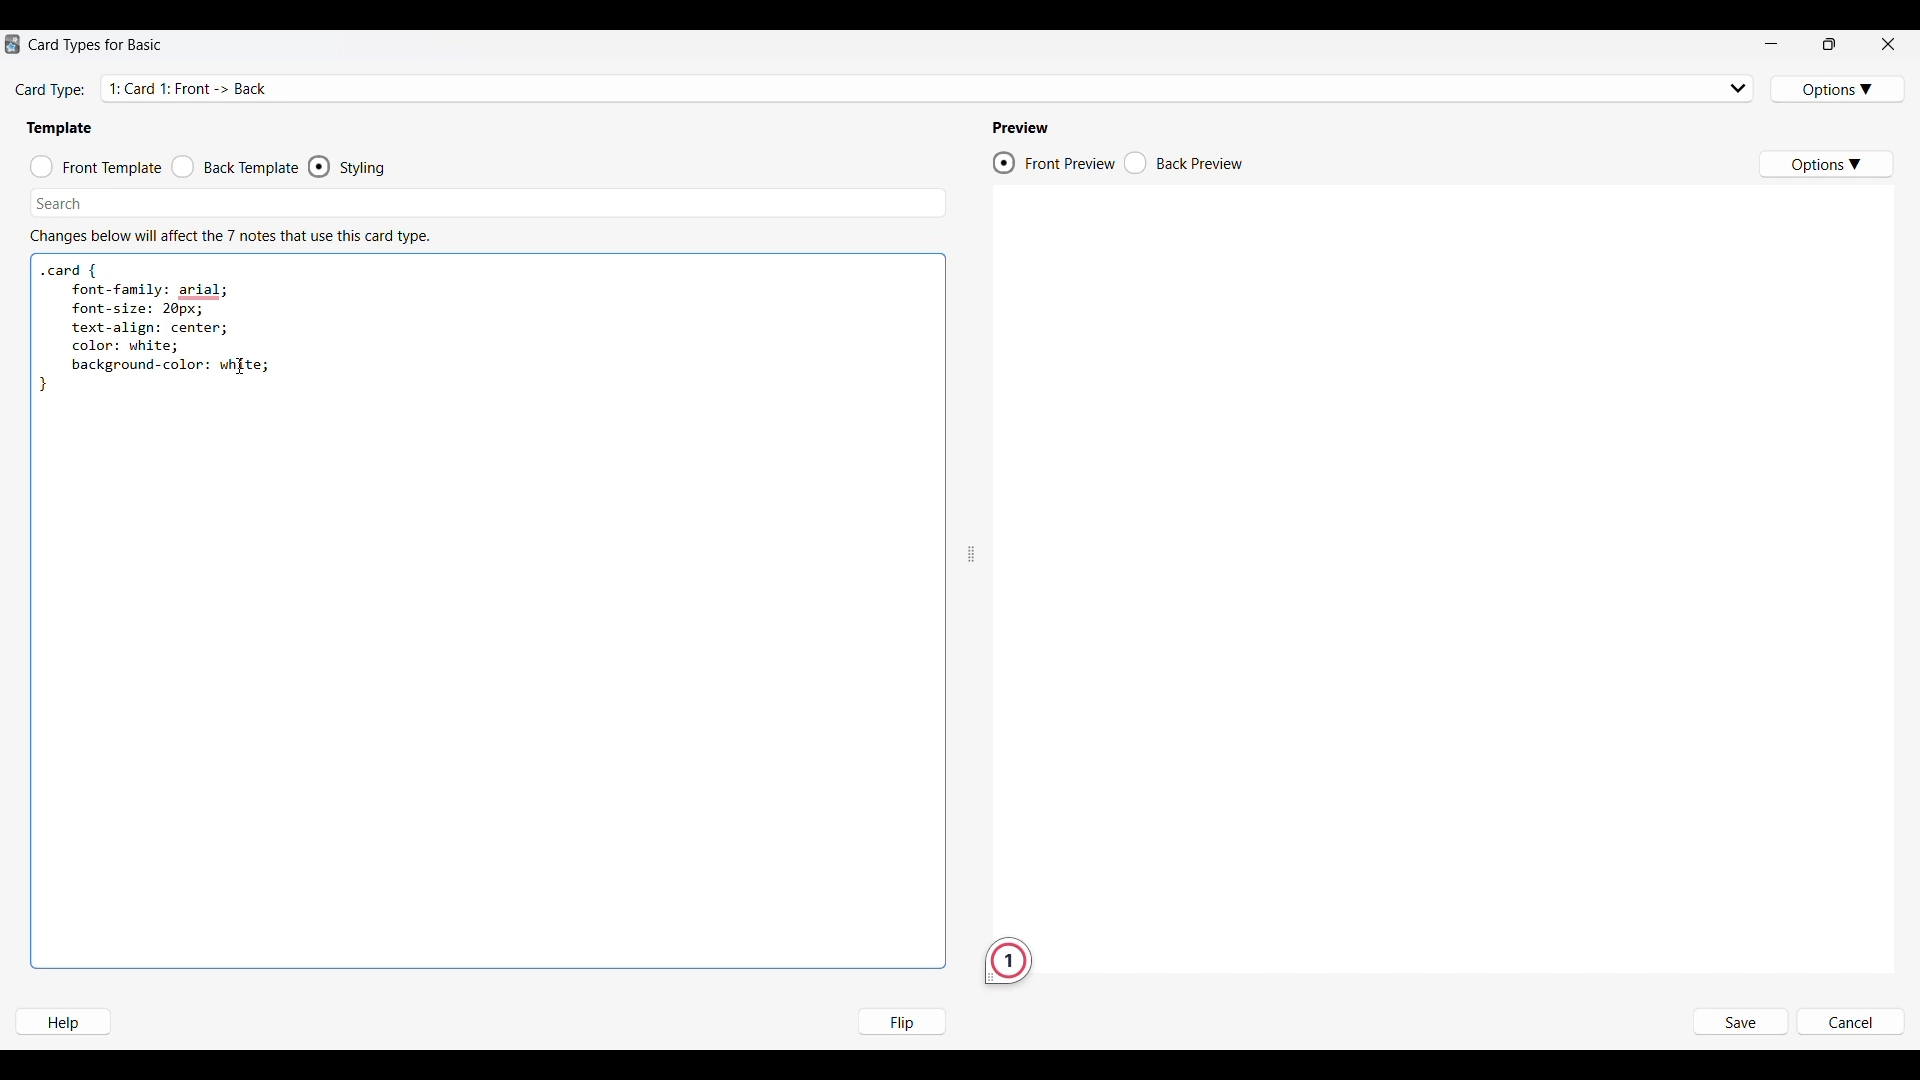 This screenshot has height=1080, width=1920. What do you see at coordinates (59, 128) in the screenshot?
I see `Template section` at bounding box center [59, 128].